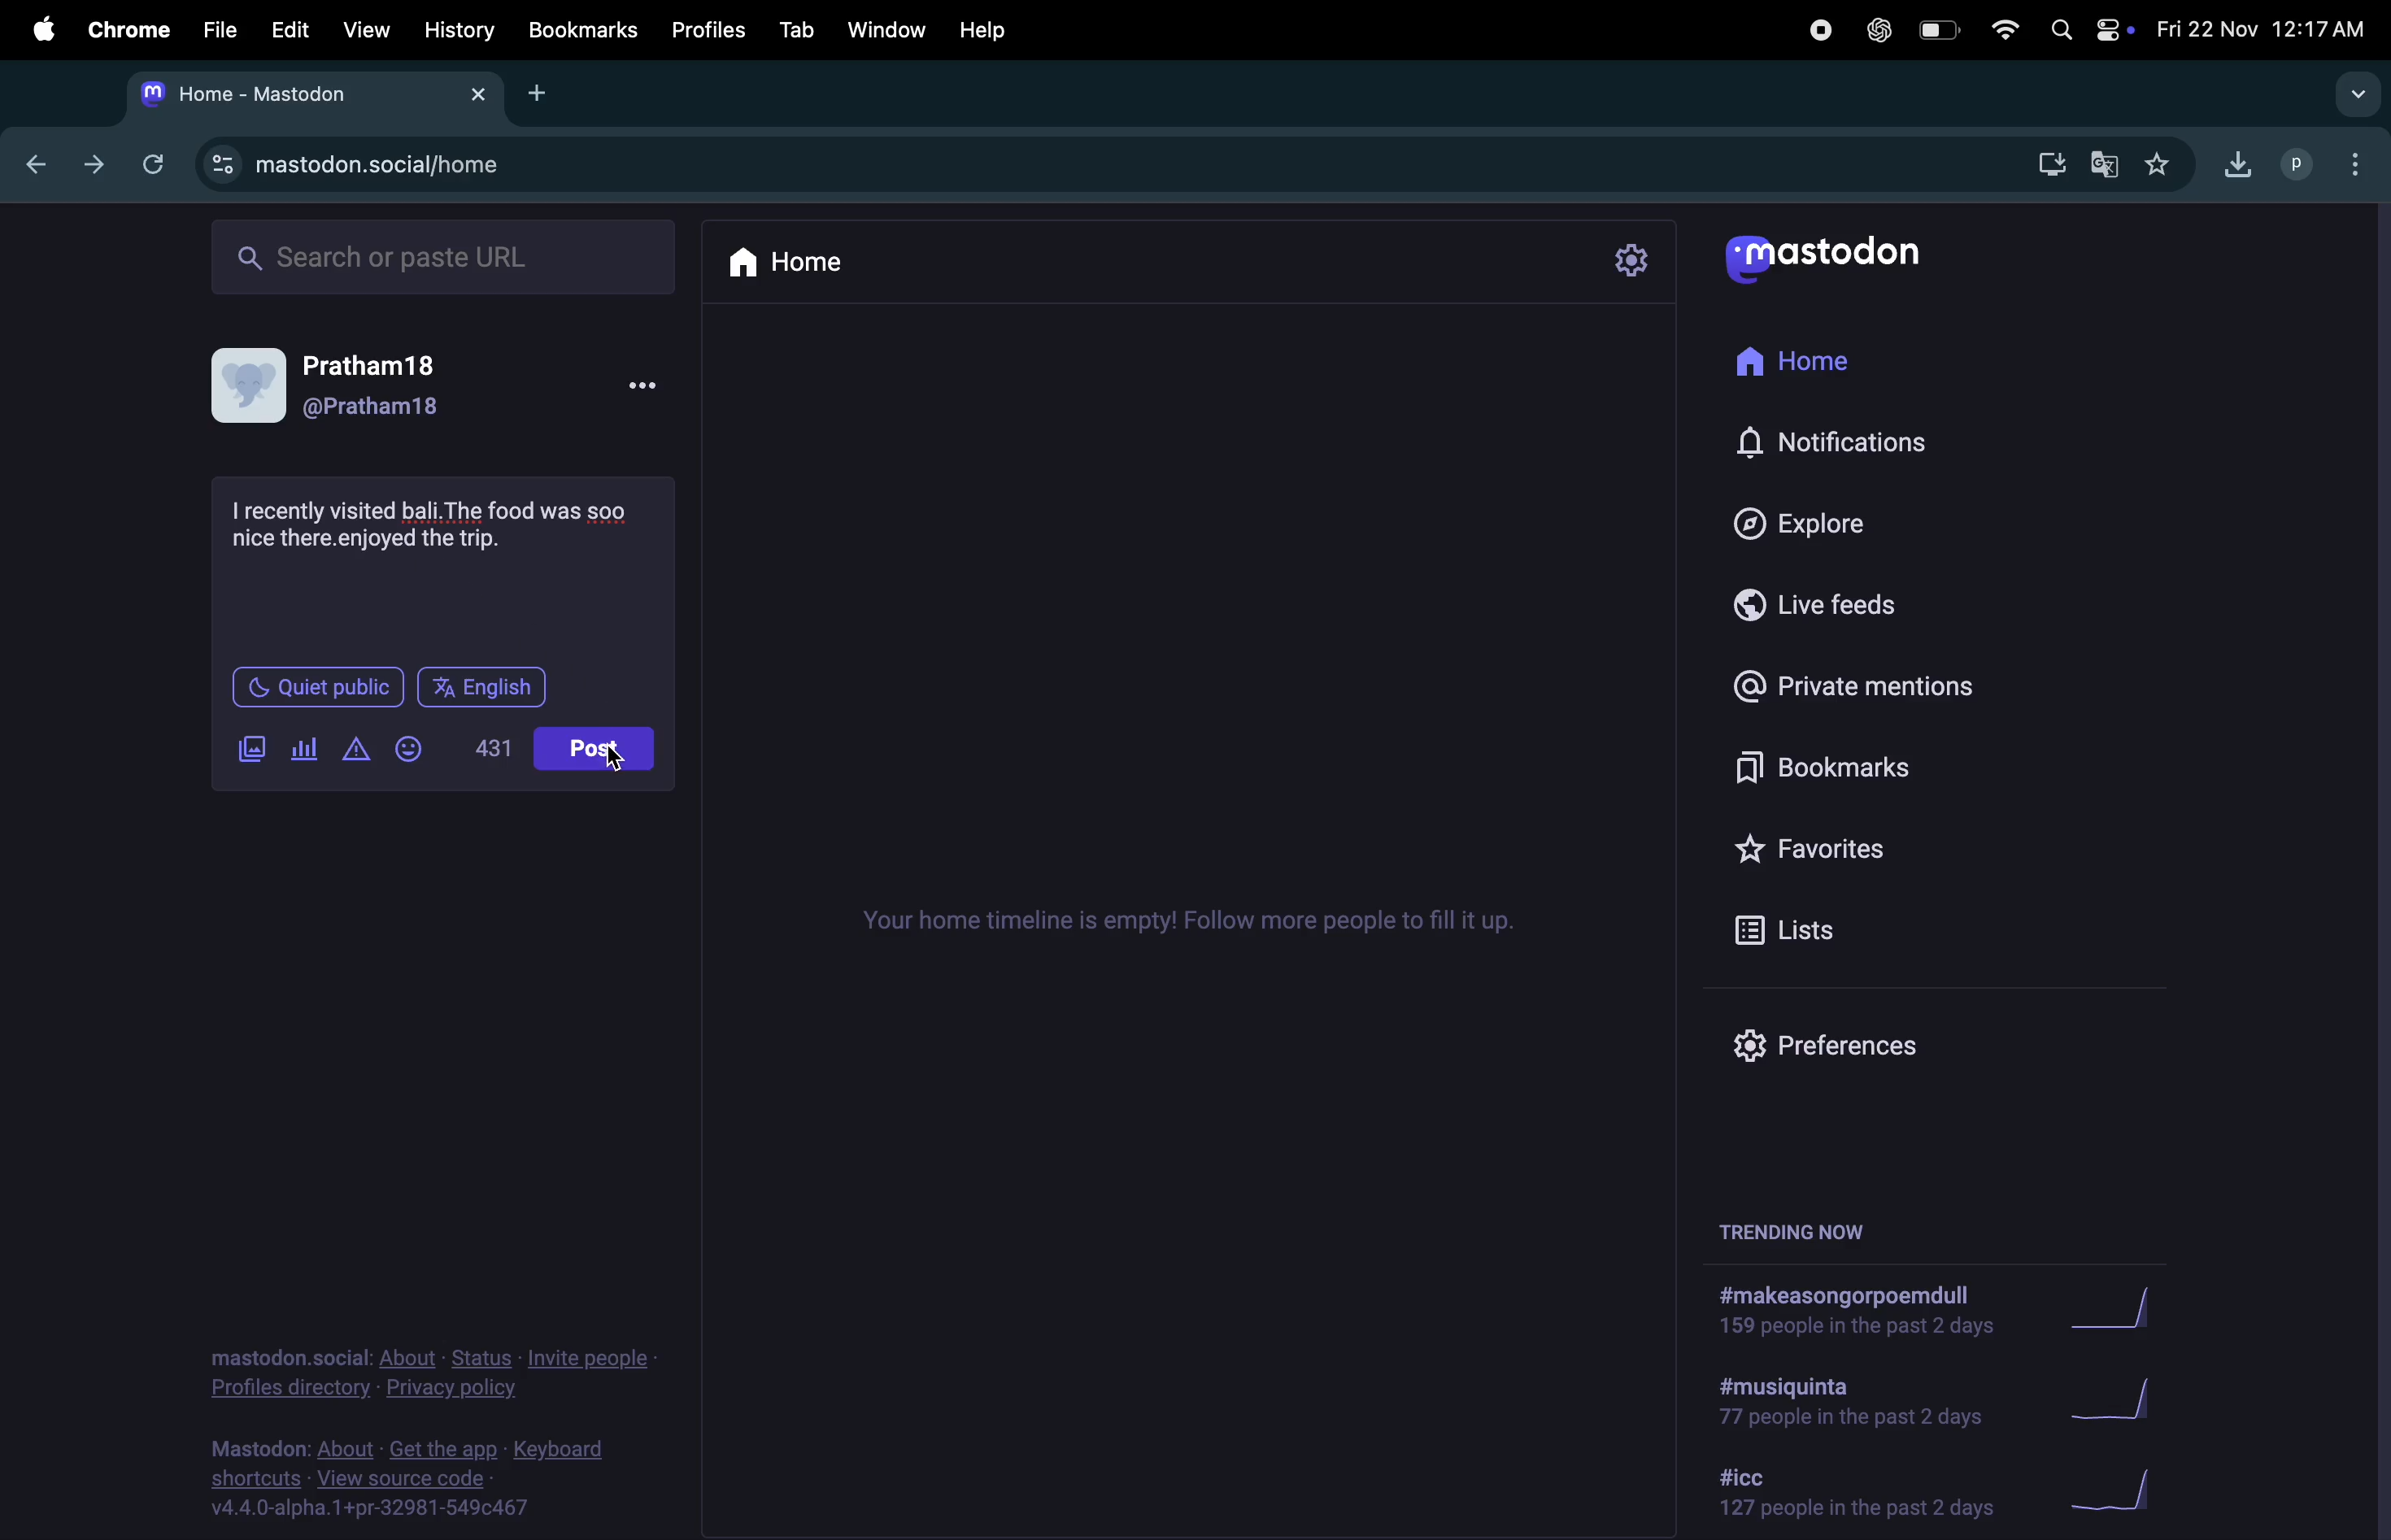 This screenshot has height=1540, width=2391. I want to click on posts, so click(594, 750).